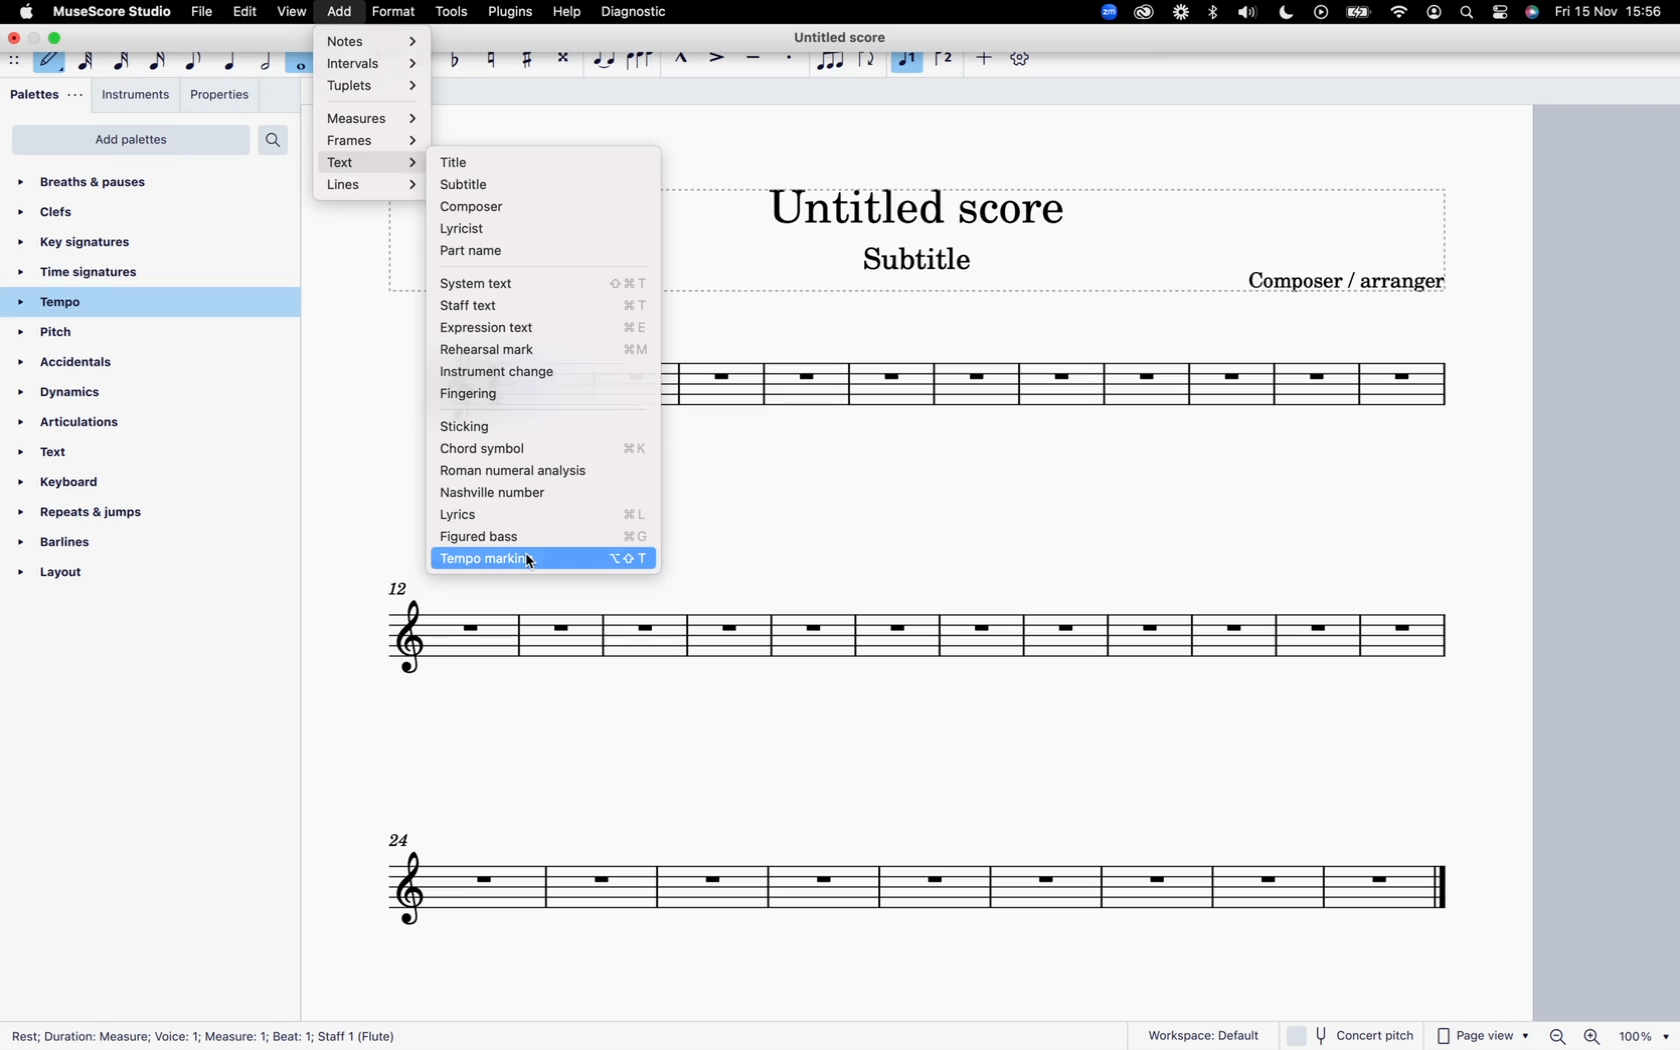  I want to click on lyrics, so click(552, 514).